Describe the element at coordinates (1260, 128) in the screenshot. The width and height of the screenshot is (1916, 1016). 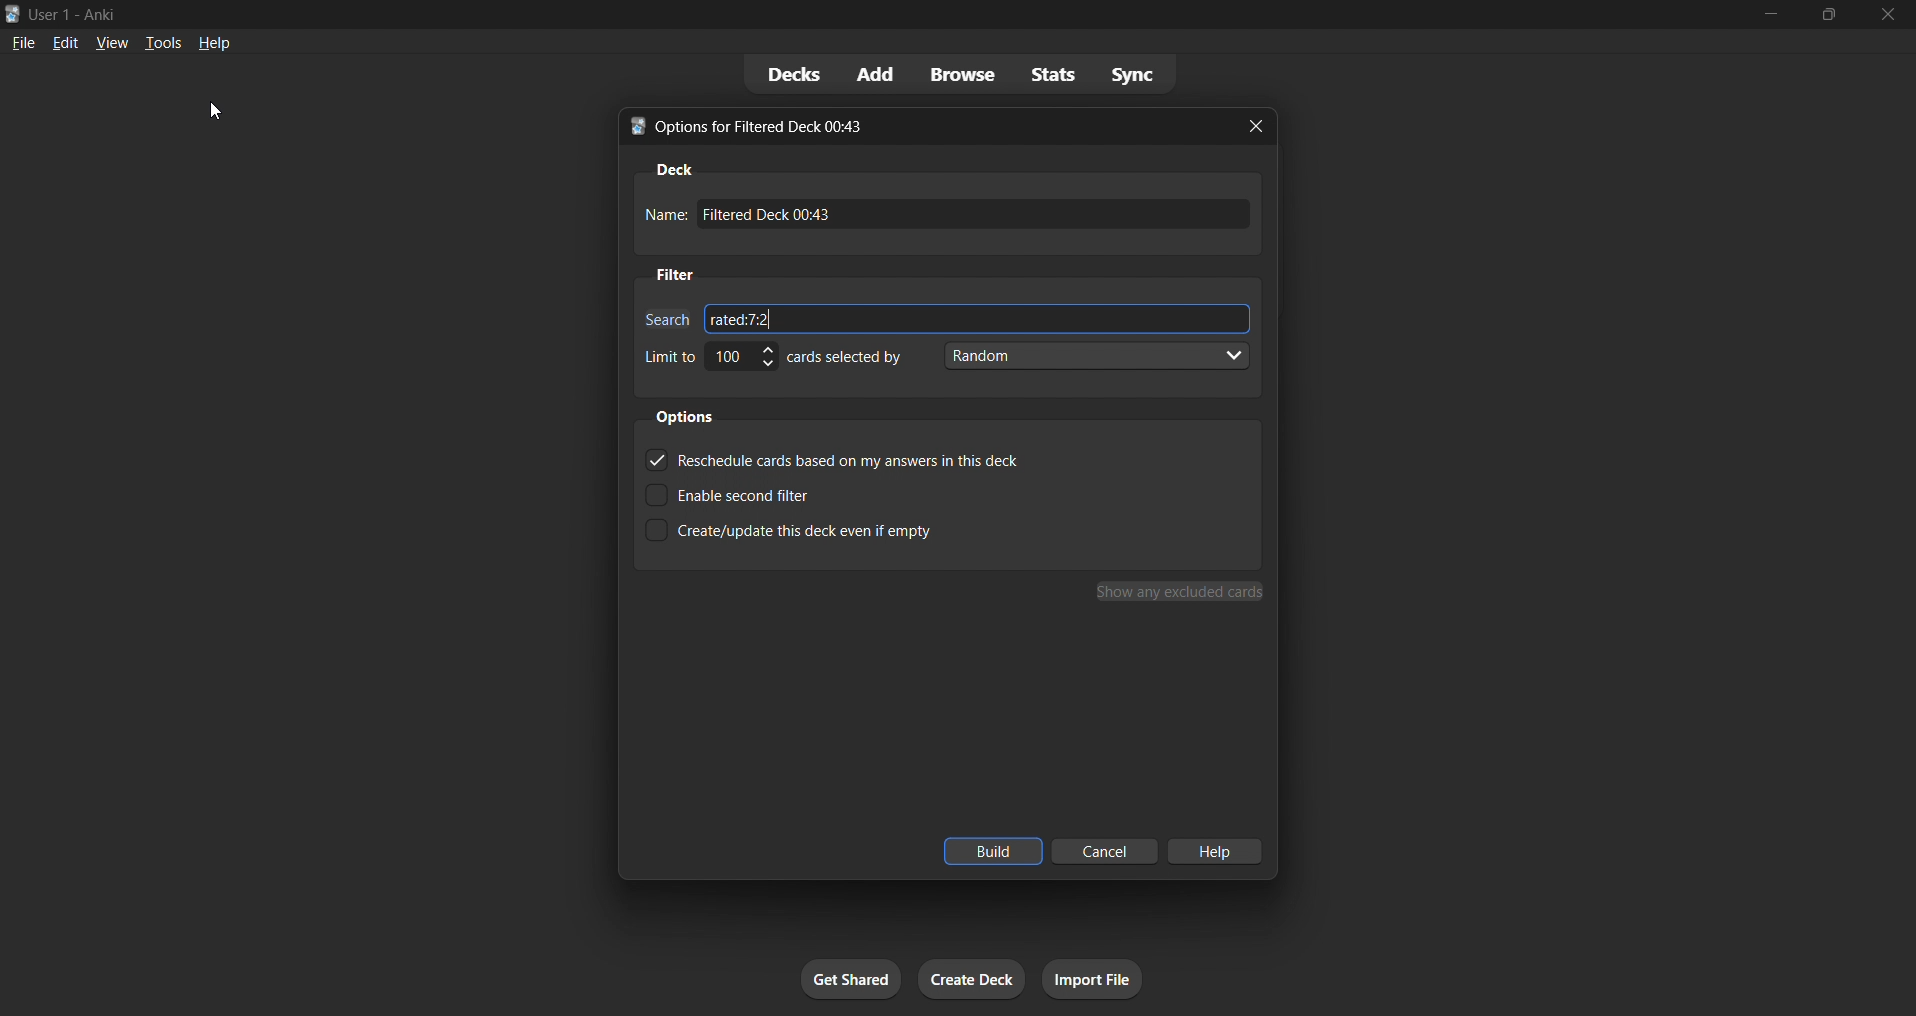
I see `close` at that location.